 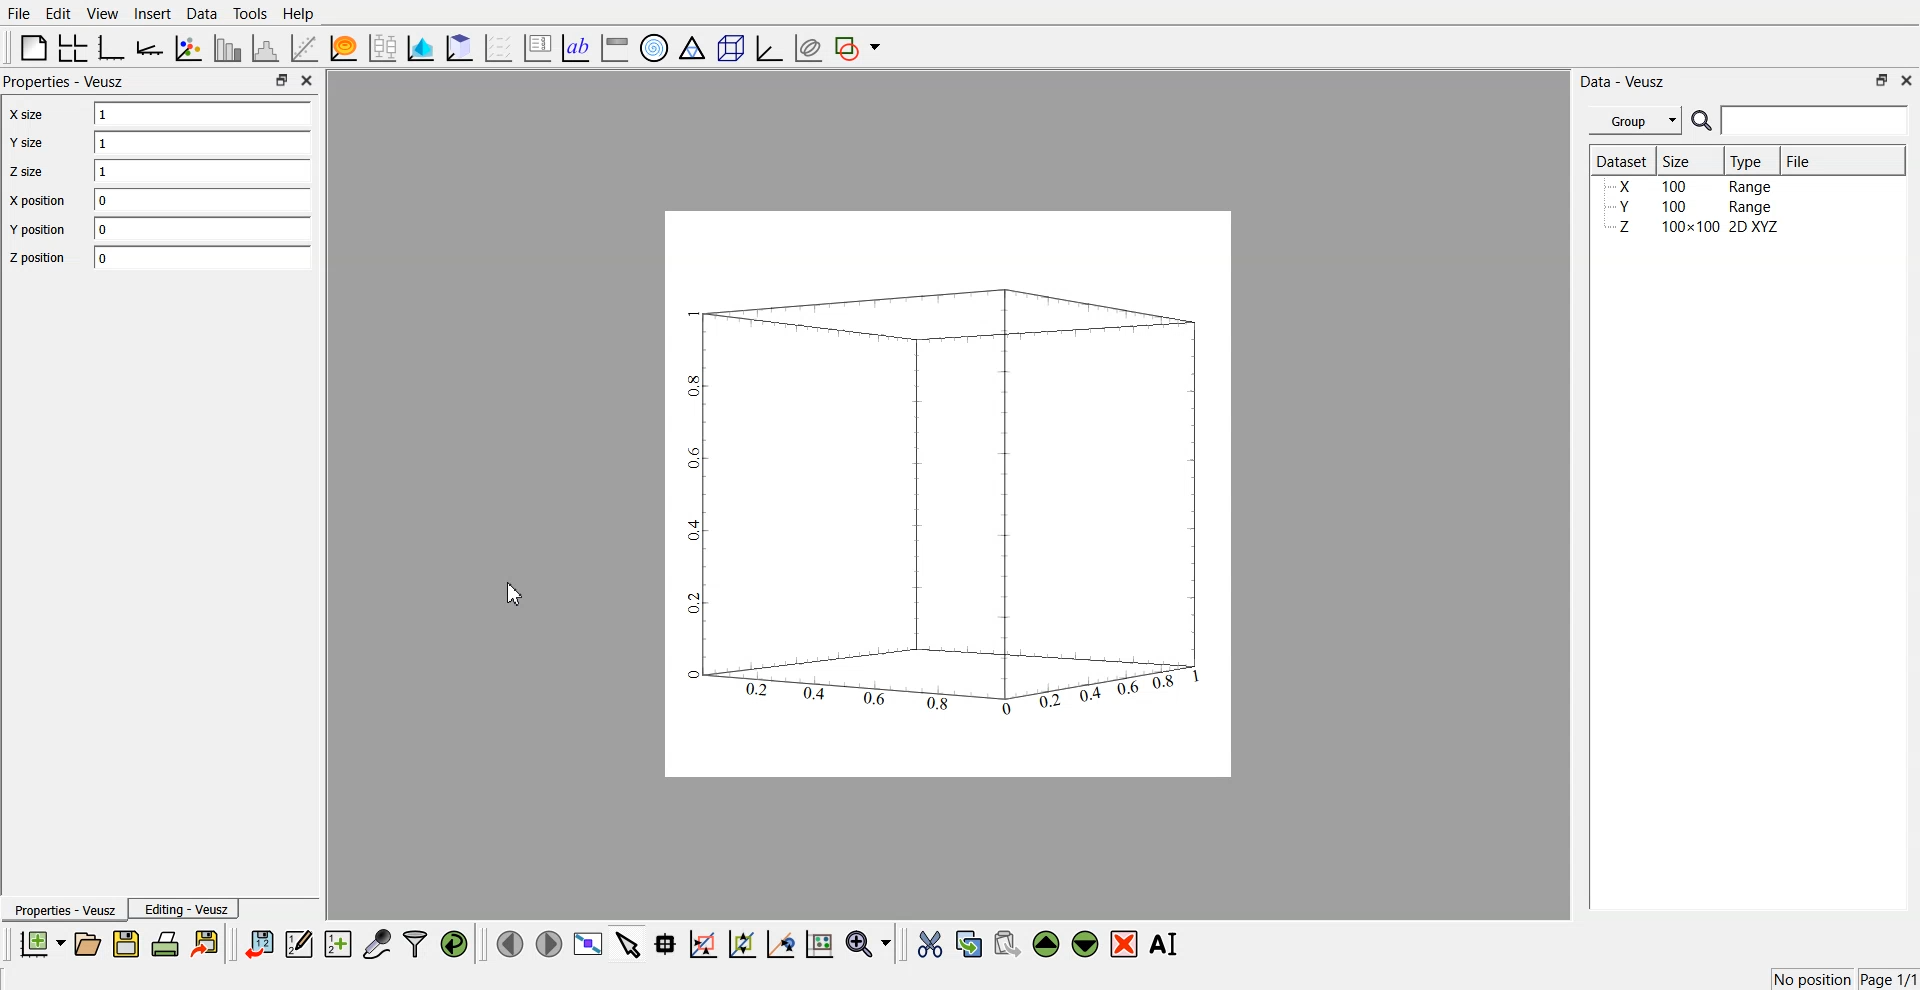 I want to click on Tools, so click(x=251, y=14).